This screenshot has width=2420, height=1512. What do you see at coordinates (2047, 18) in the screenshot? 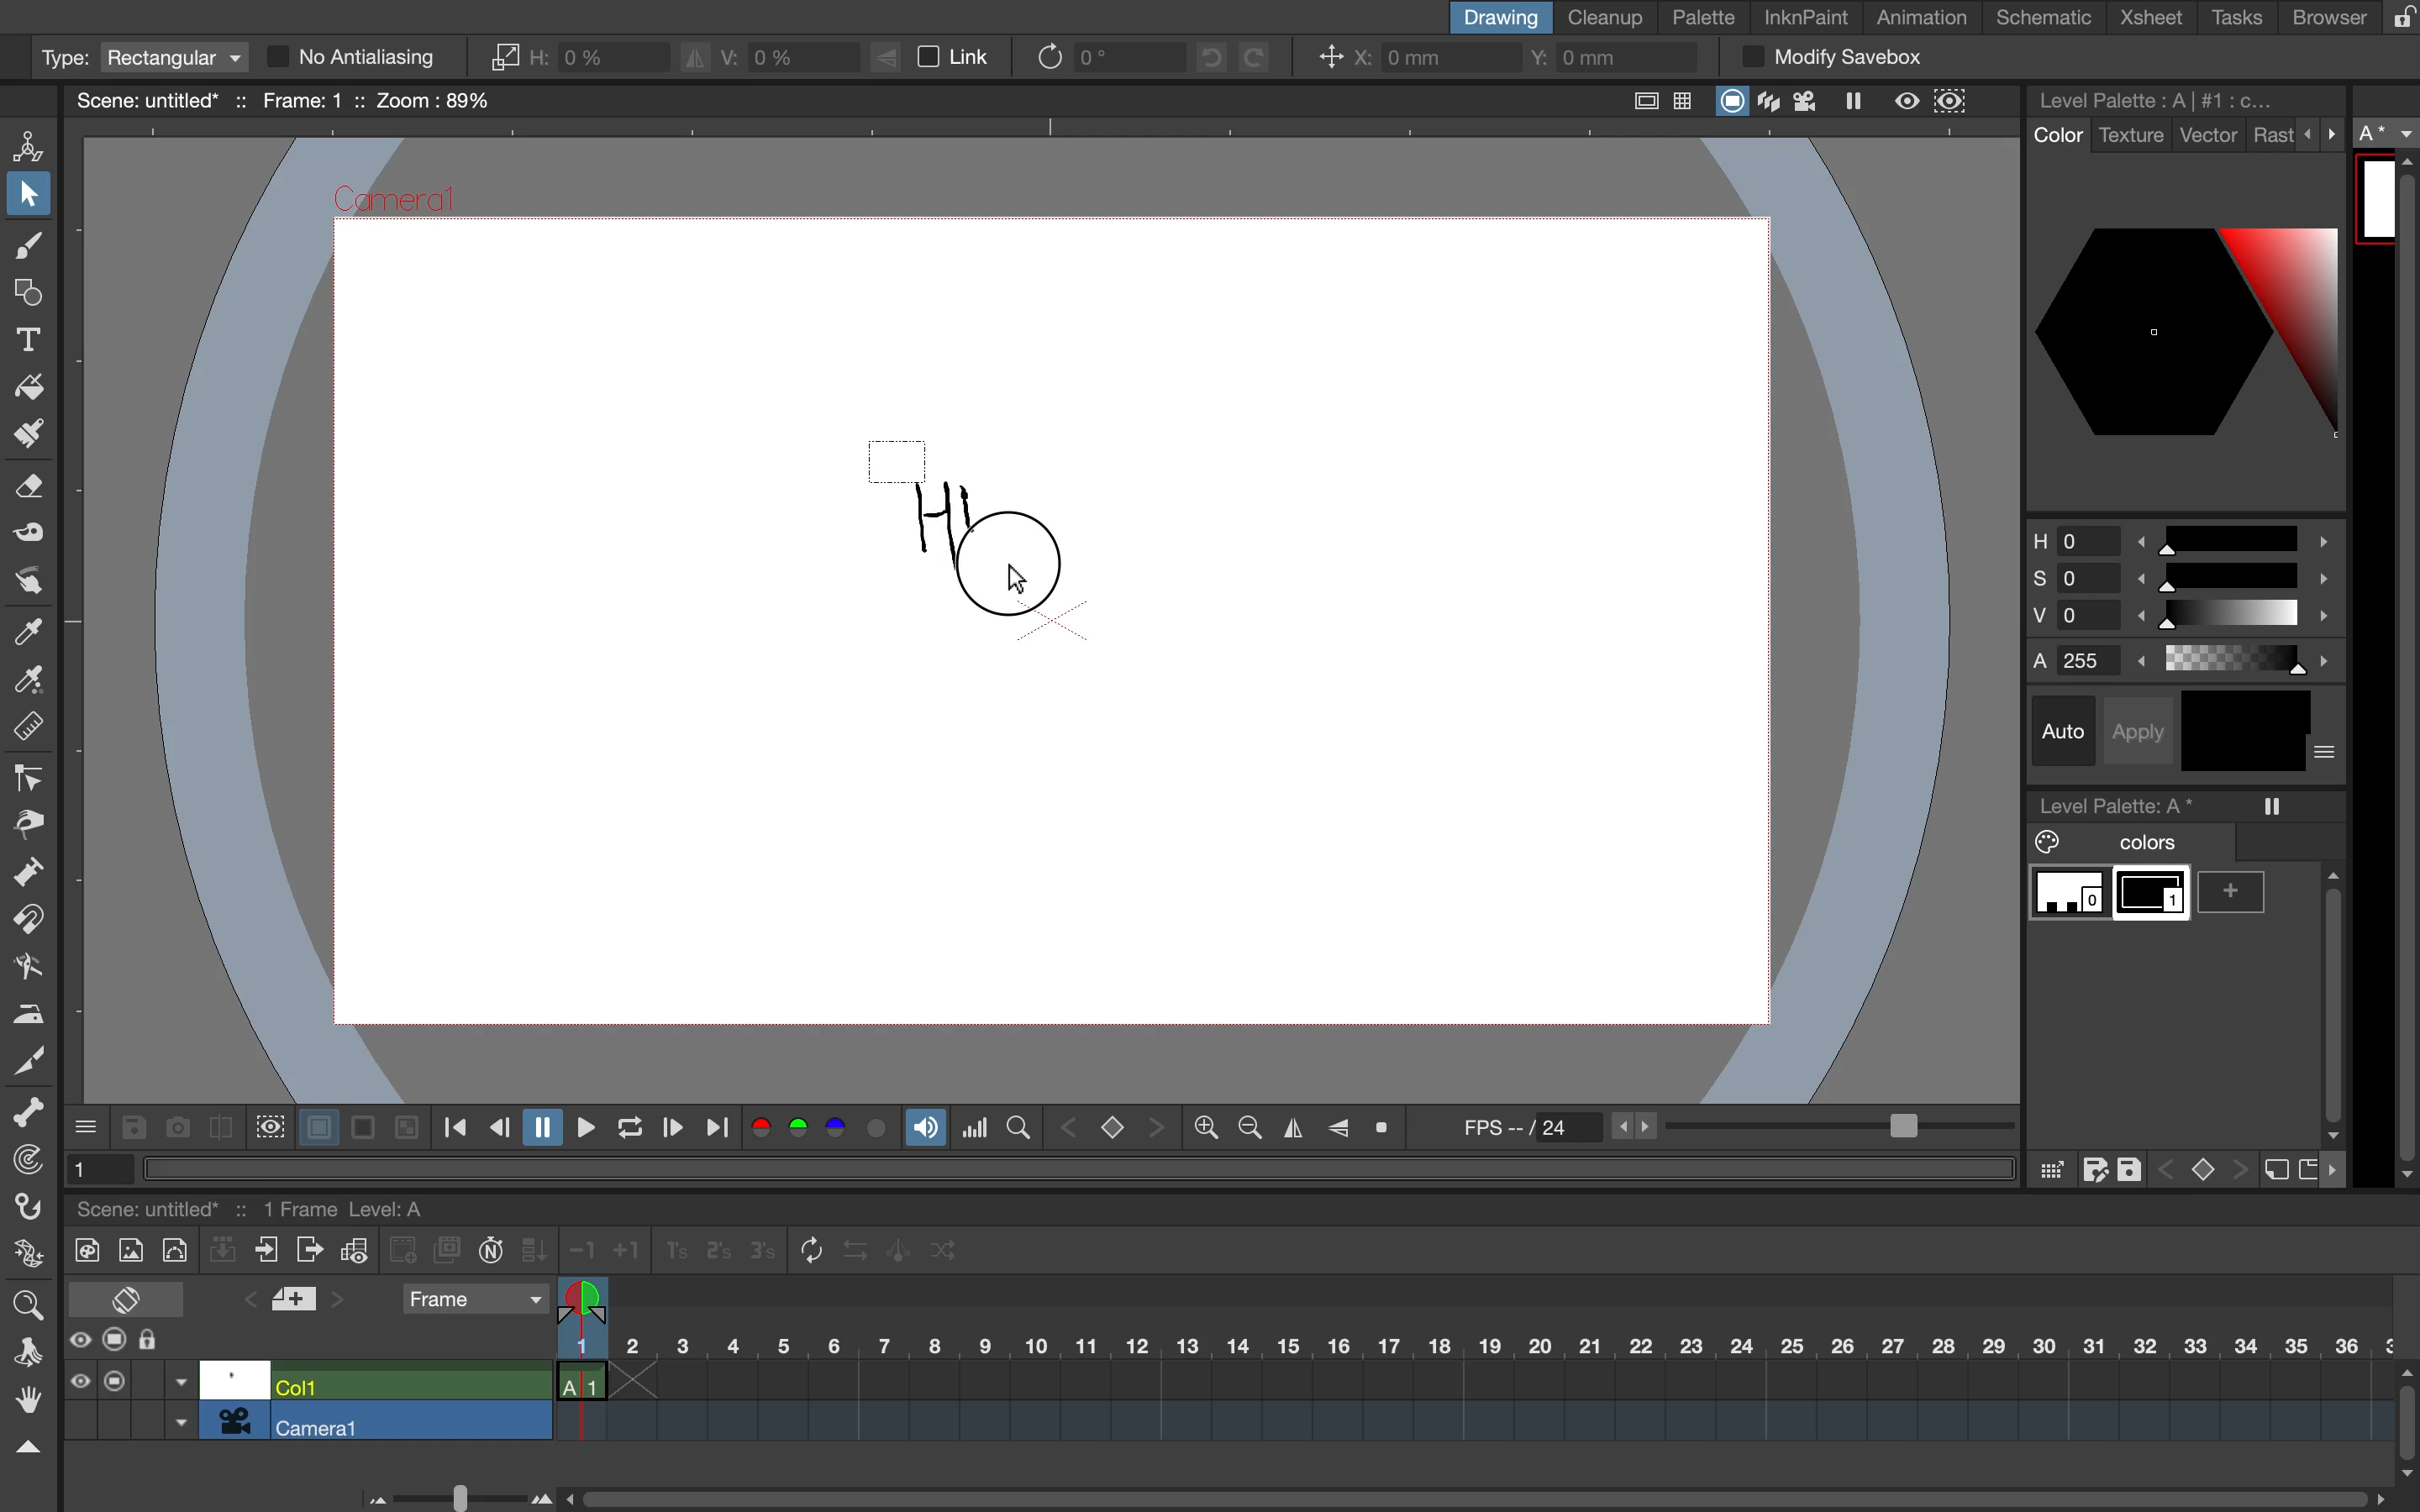
I see `schematic` at bounding box center [2047, 18].